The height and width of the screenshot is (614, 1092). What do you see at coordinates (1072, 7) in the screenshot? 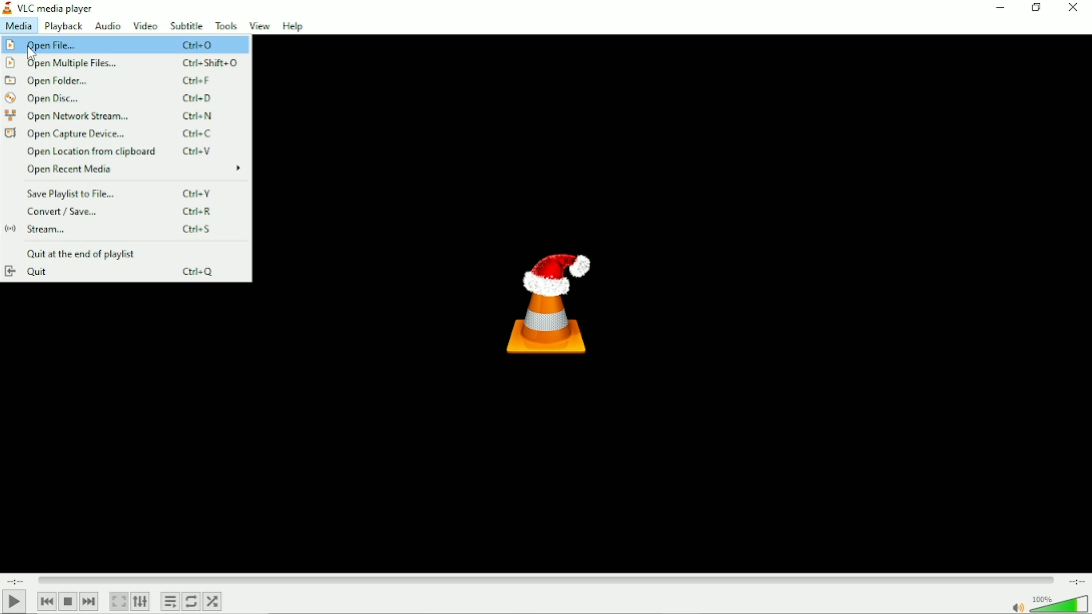
I see `Close` at bounding box center [1072, 7].